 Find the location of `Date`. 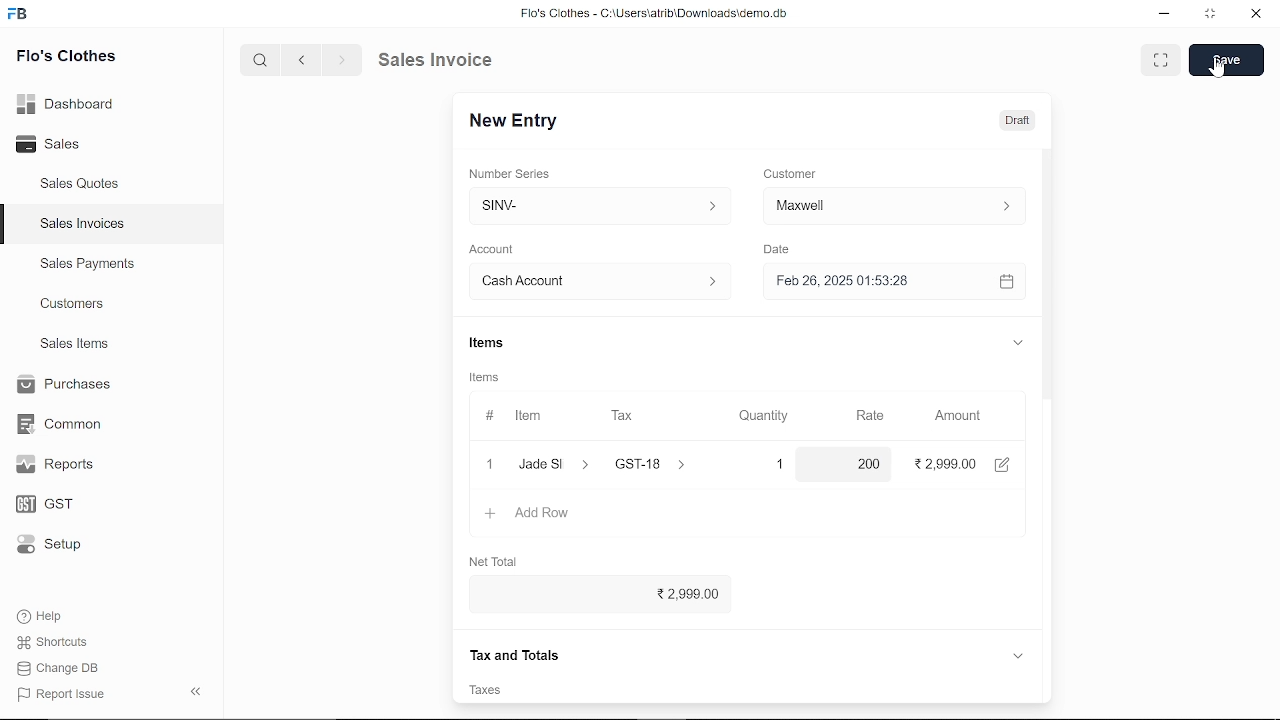

Date is located at coordinates (776, 250).